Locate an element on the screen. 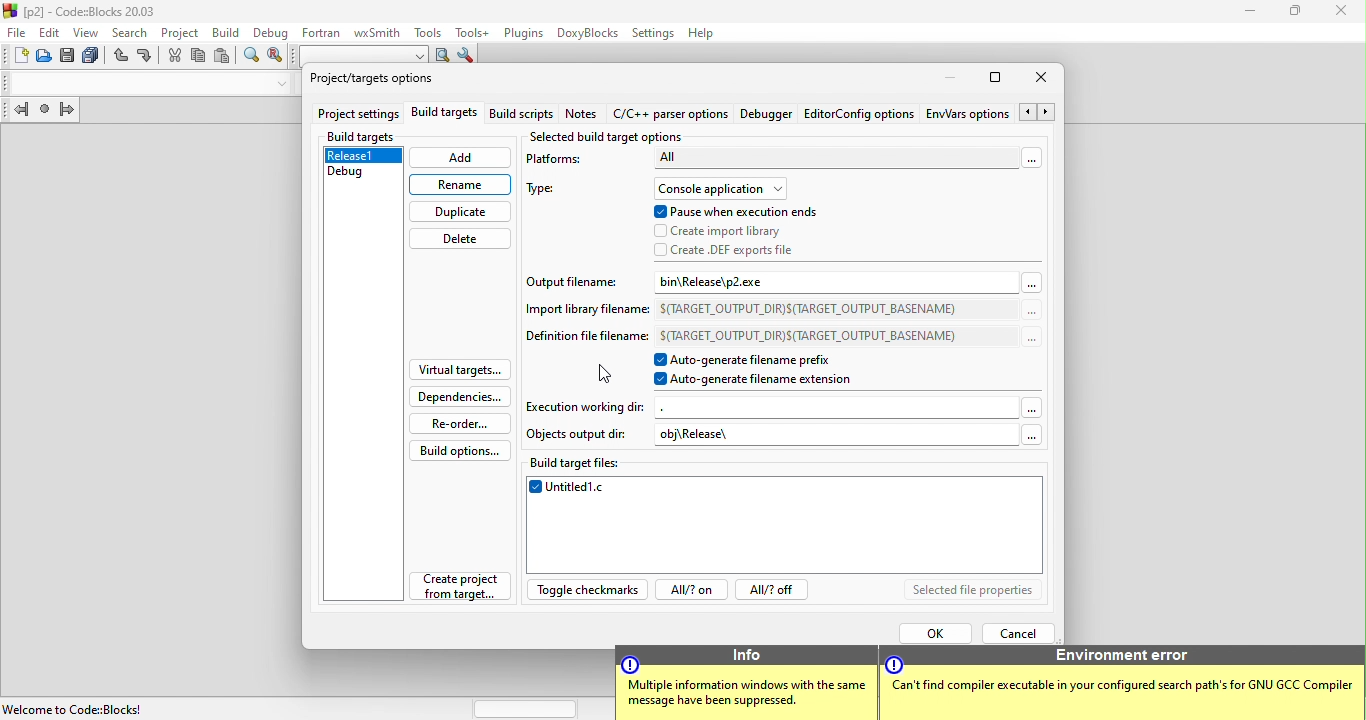 The height and width of the screenshot is (720, 1366). redo is located at coordinates (146, 57).